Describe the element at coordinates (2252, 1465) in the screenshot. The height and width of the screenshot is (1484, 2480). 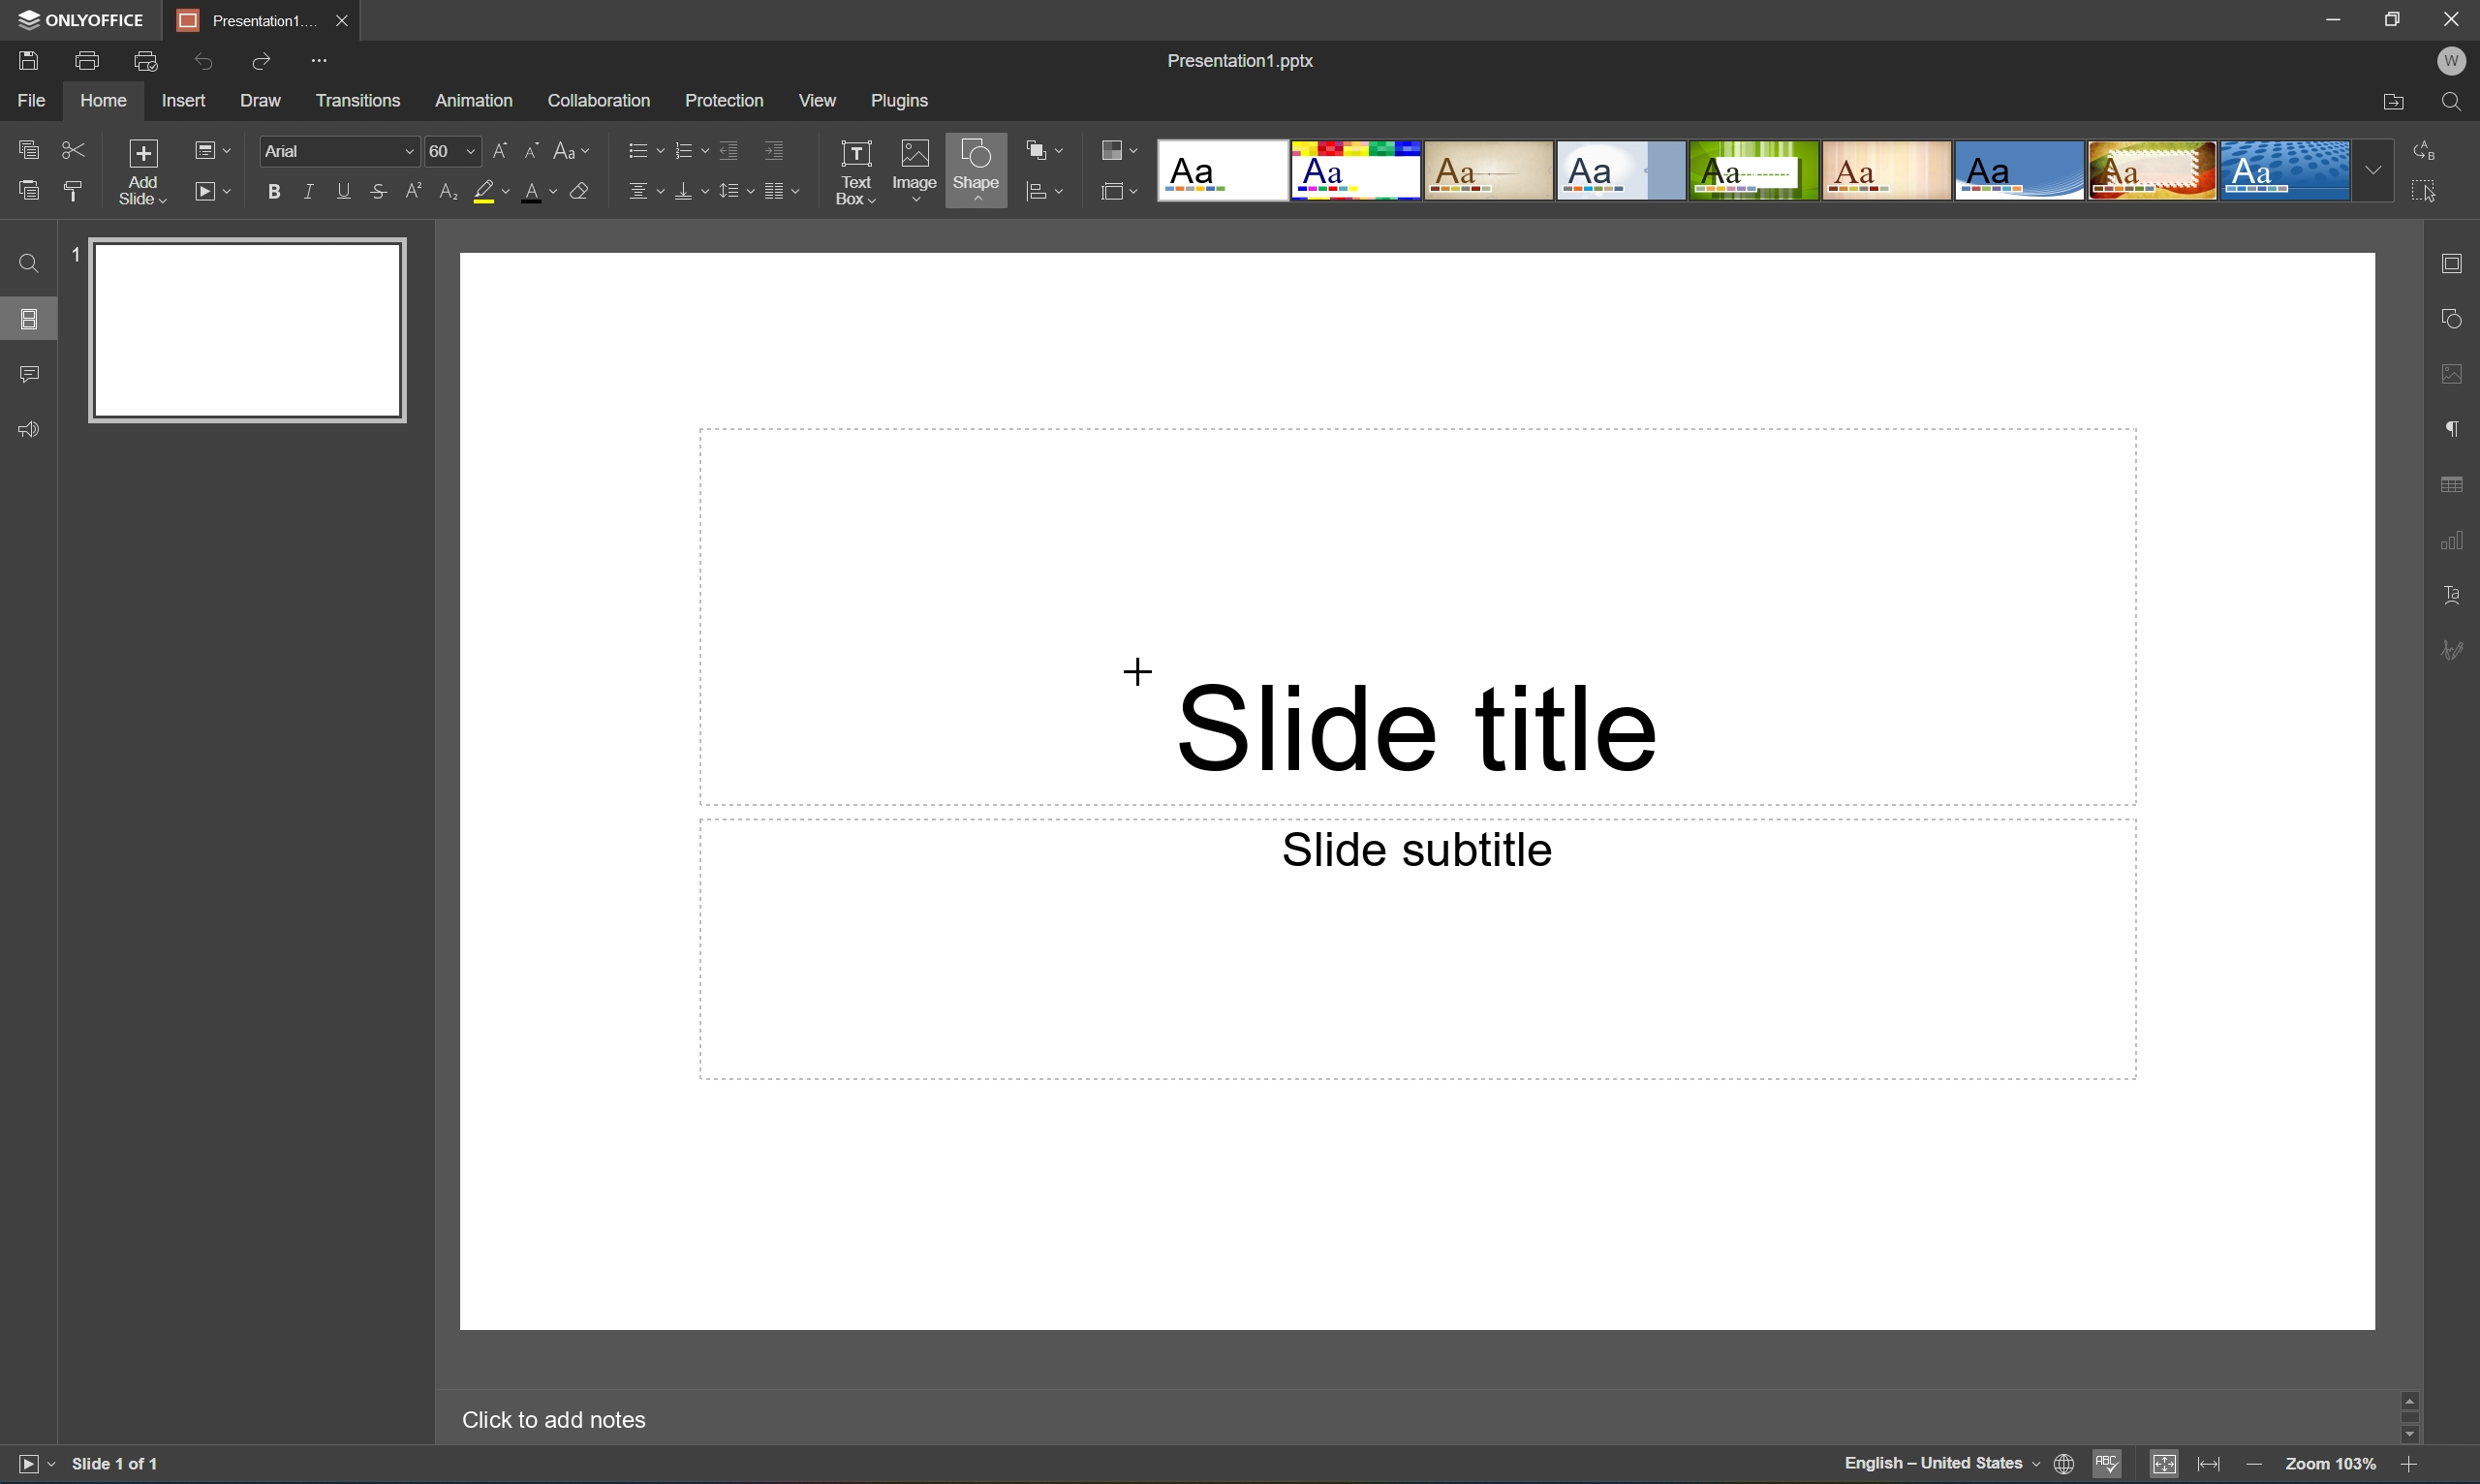
I see `Zoom out` at that location.